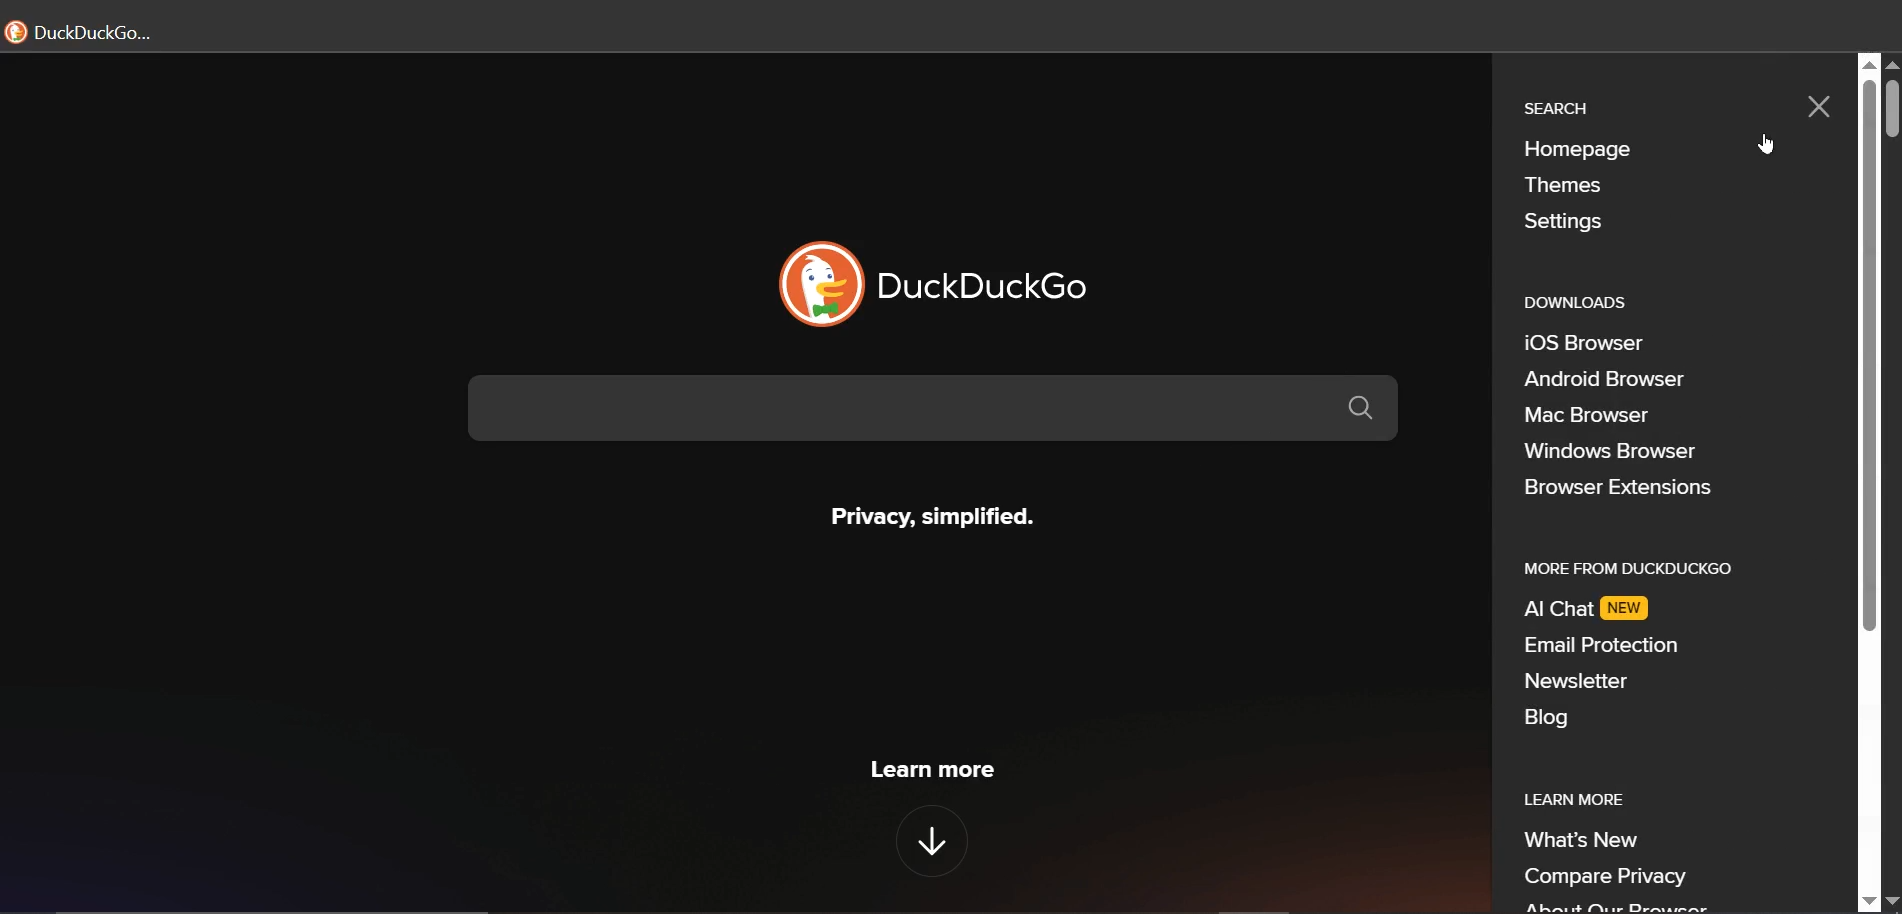  I want to click on MORE FROM DUCKDUCKGO, so click(1630, 569).